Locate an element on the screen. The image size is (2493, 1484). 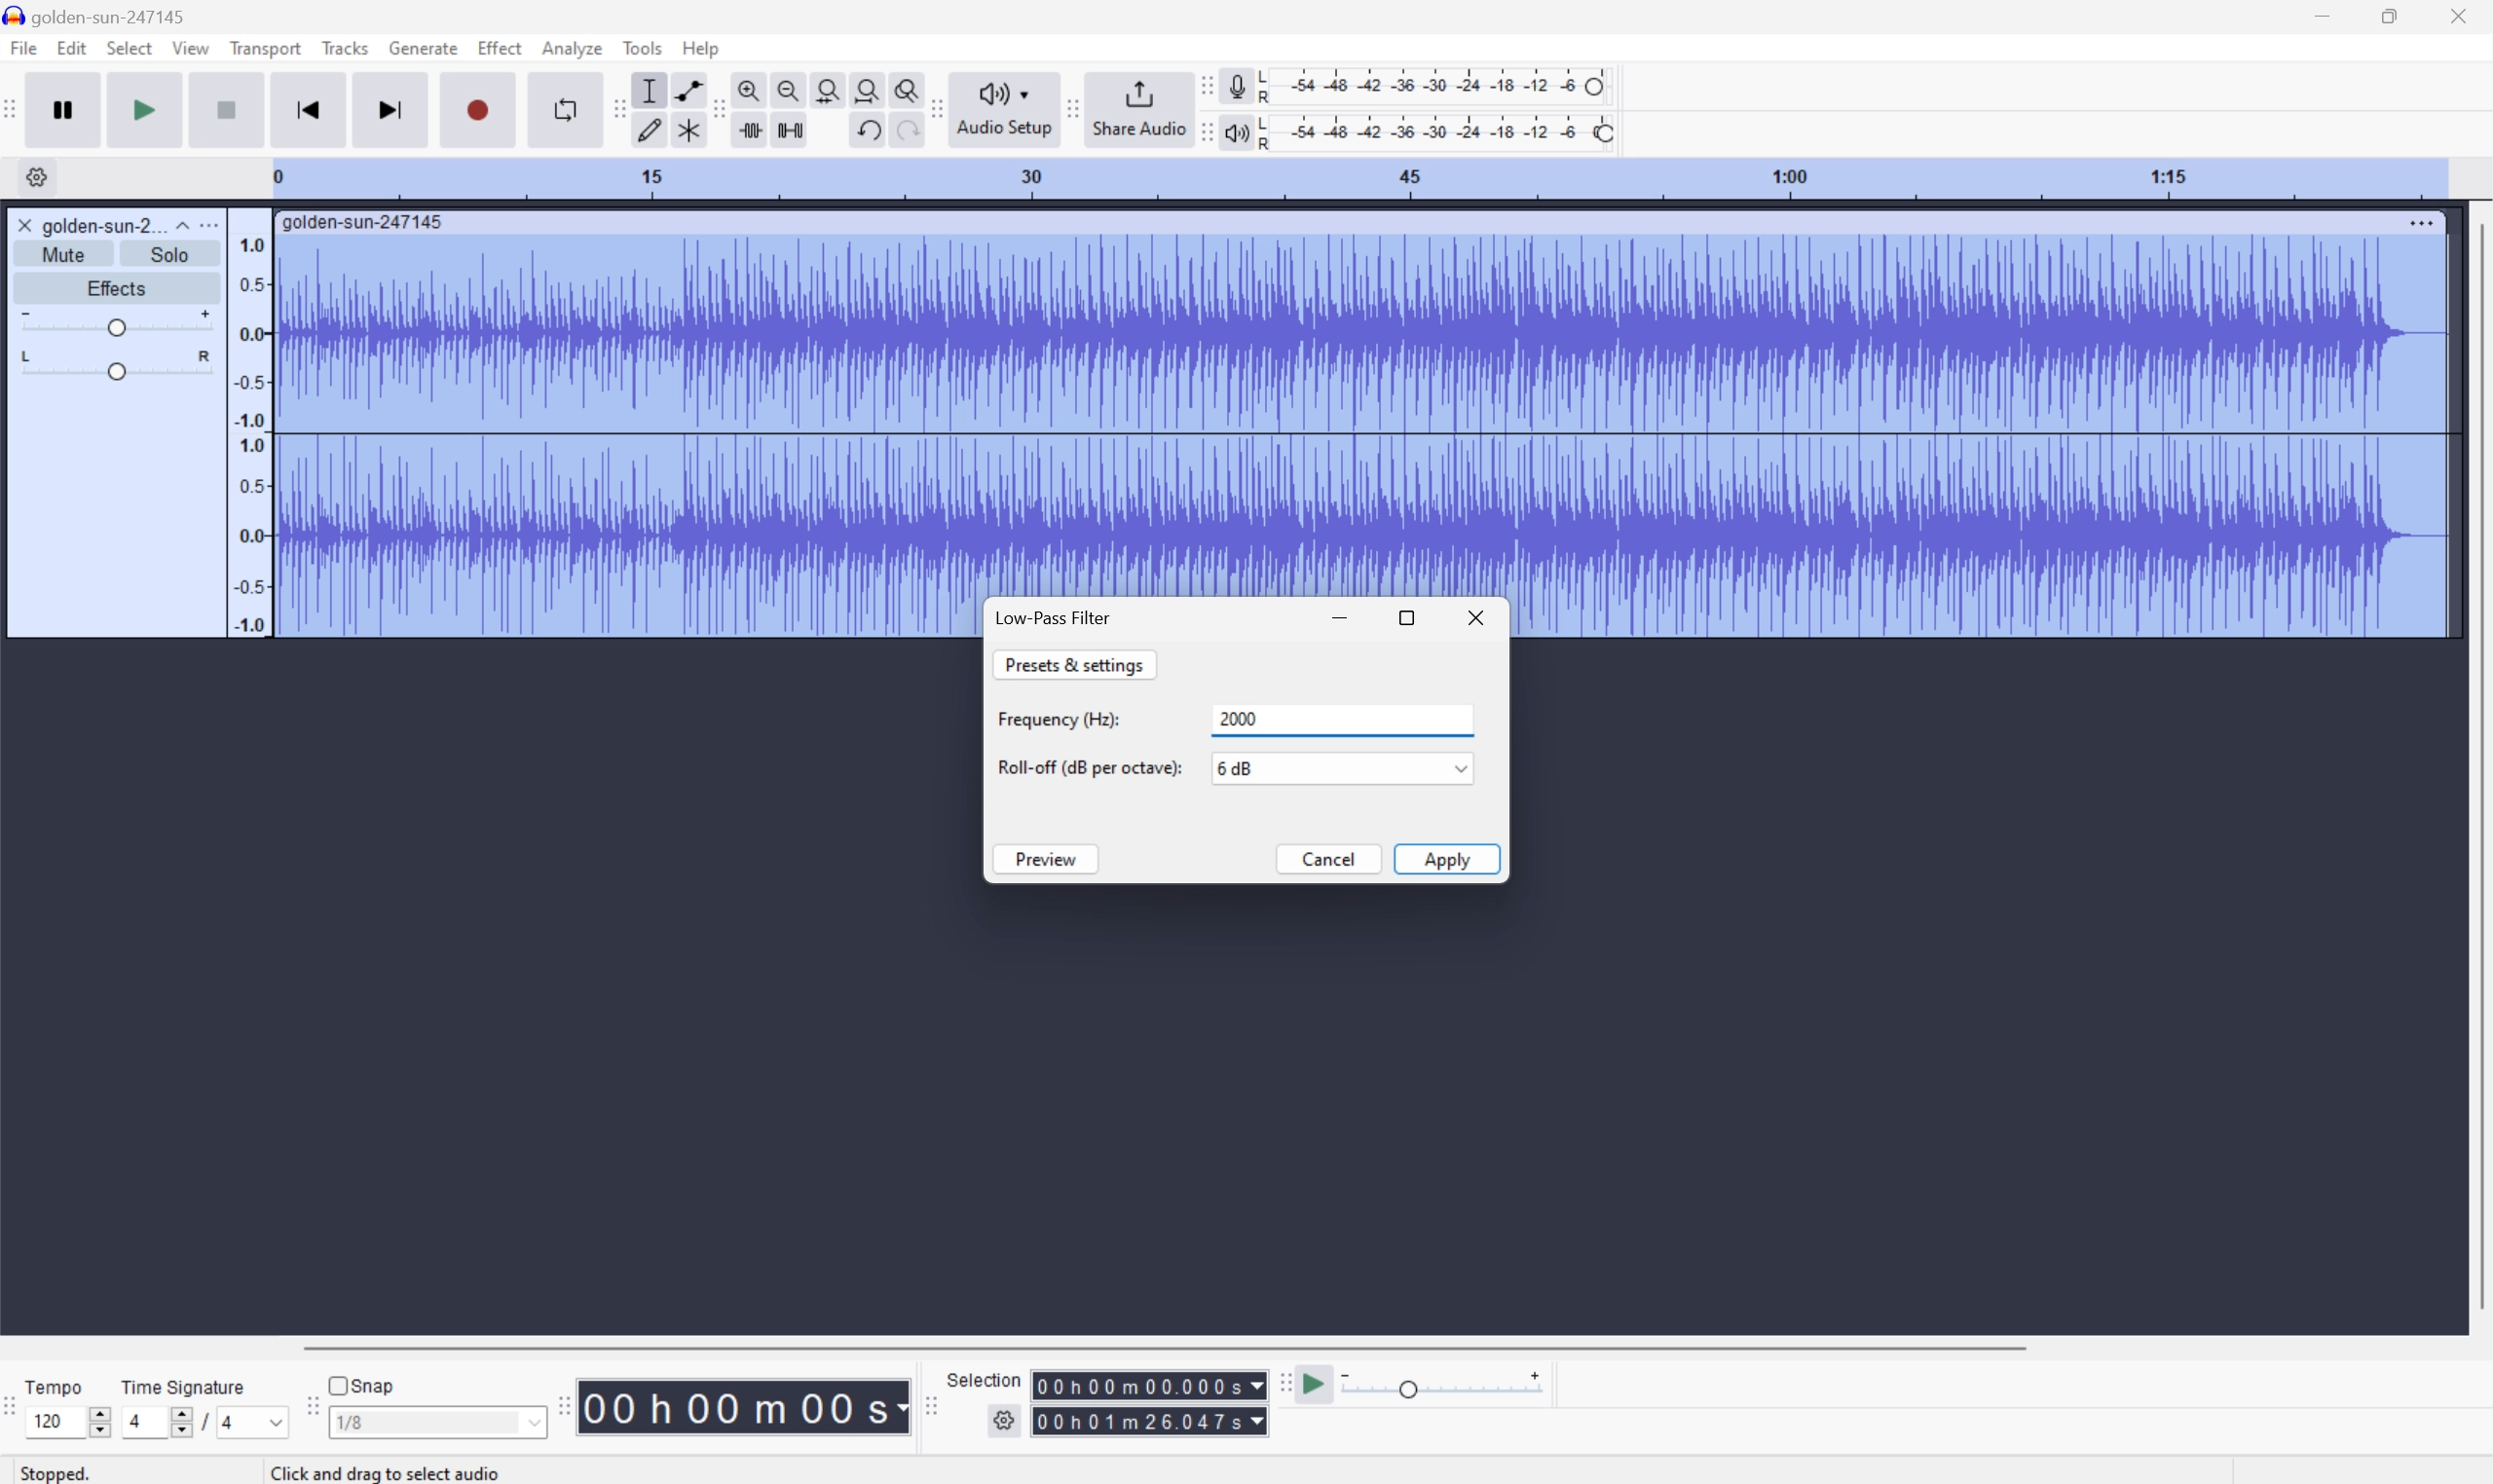
golden-sun-2... is located at coordinates (115, 224).